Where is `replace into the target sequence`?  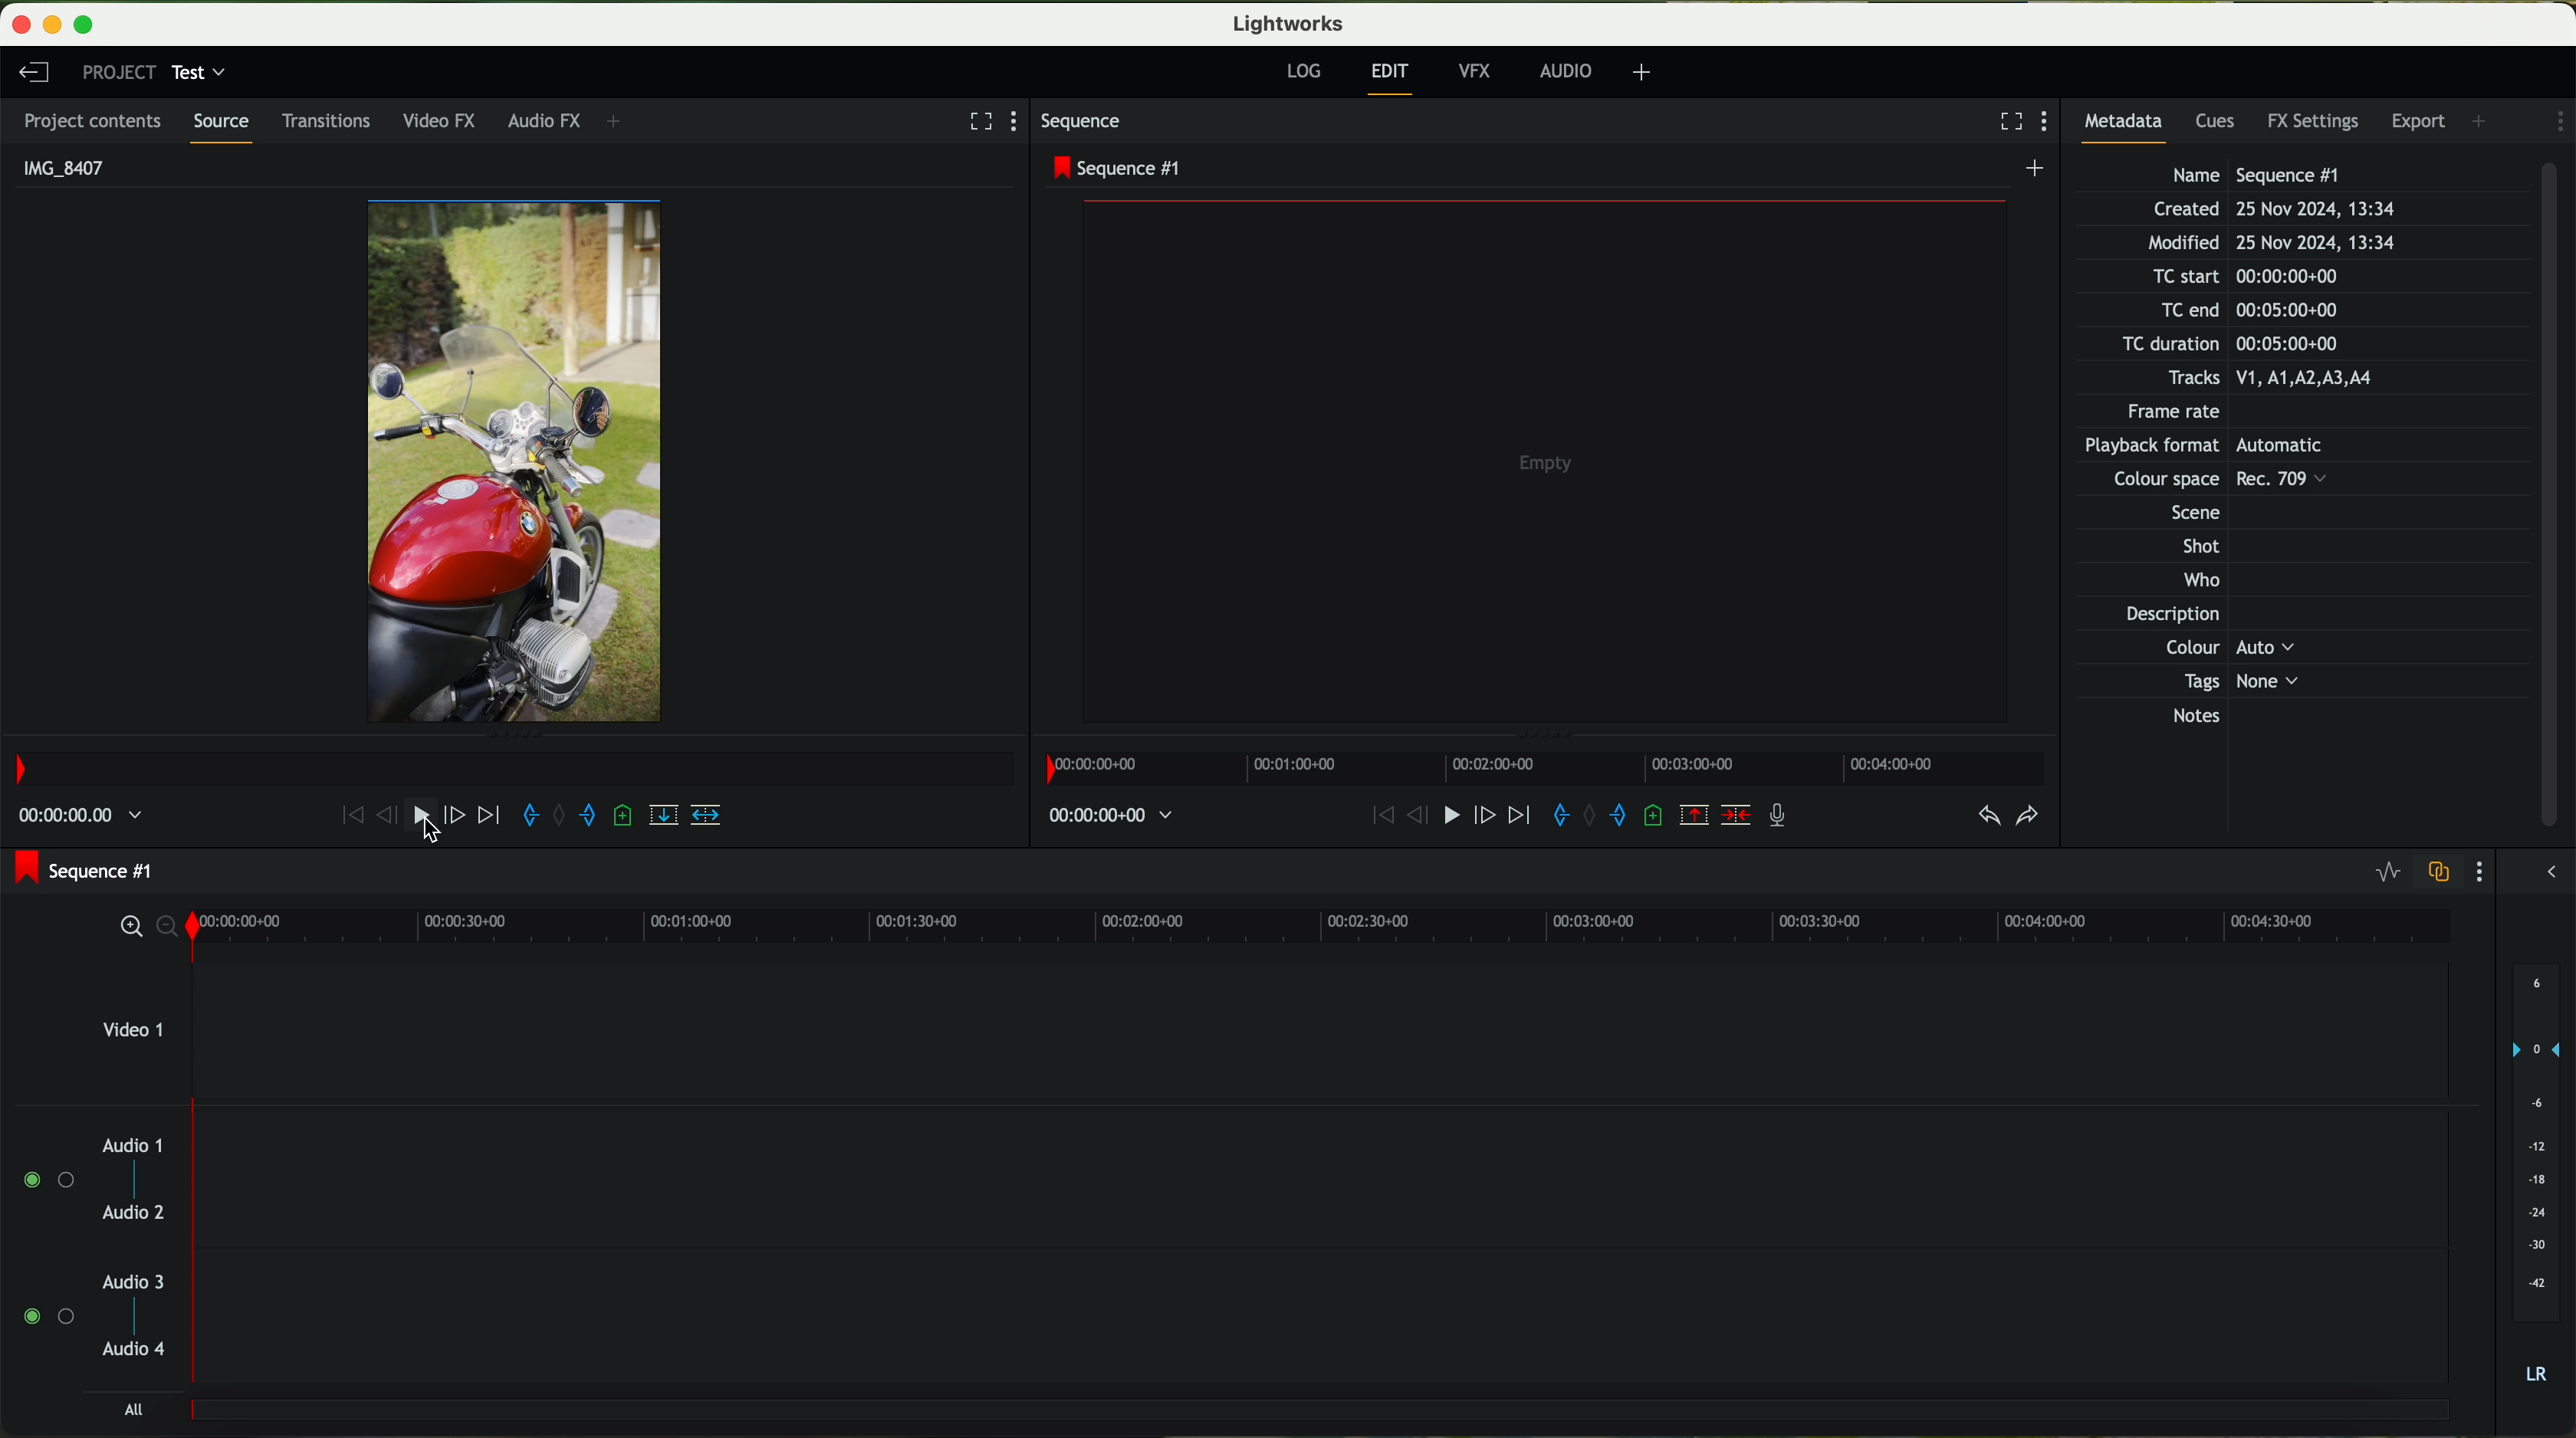
replace into the target sequence is located at coordinates (663, 818).